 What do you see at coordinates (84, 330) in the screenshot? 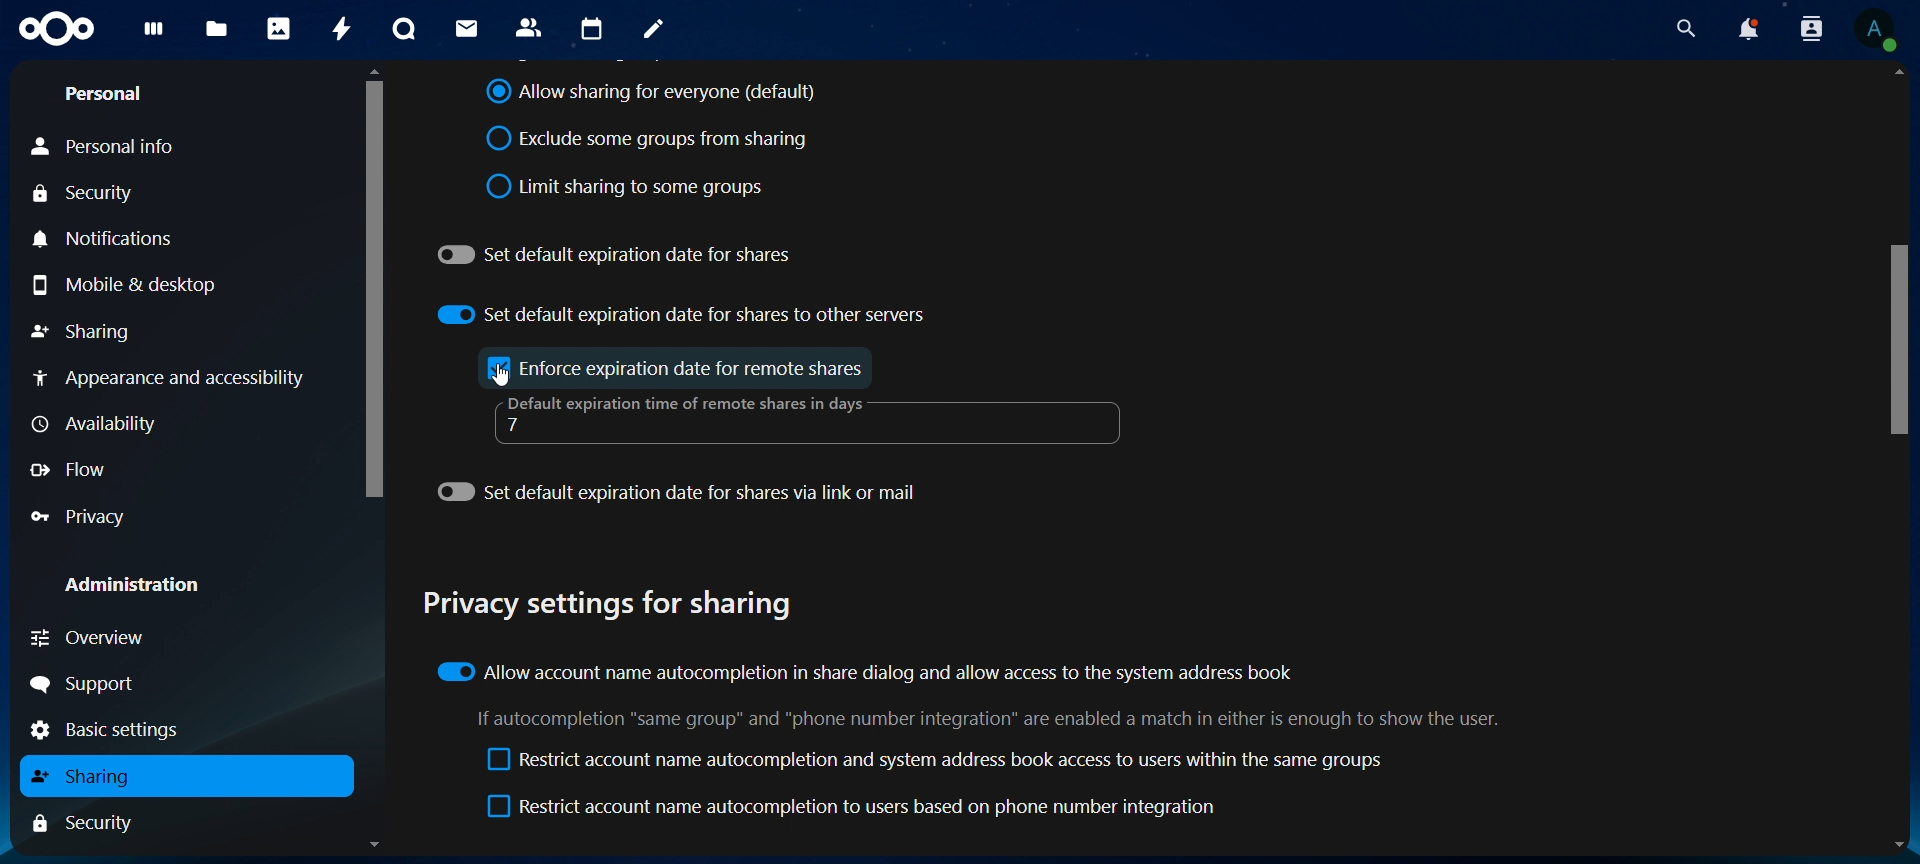
I see `sharing` at bounding box center [84, 330].